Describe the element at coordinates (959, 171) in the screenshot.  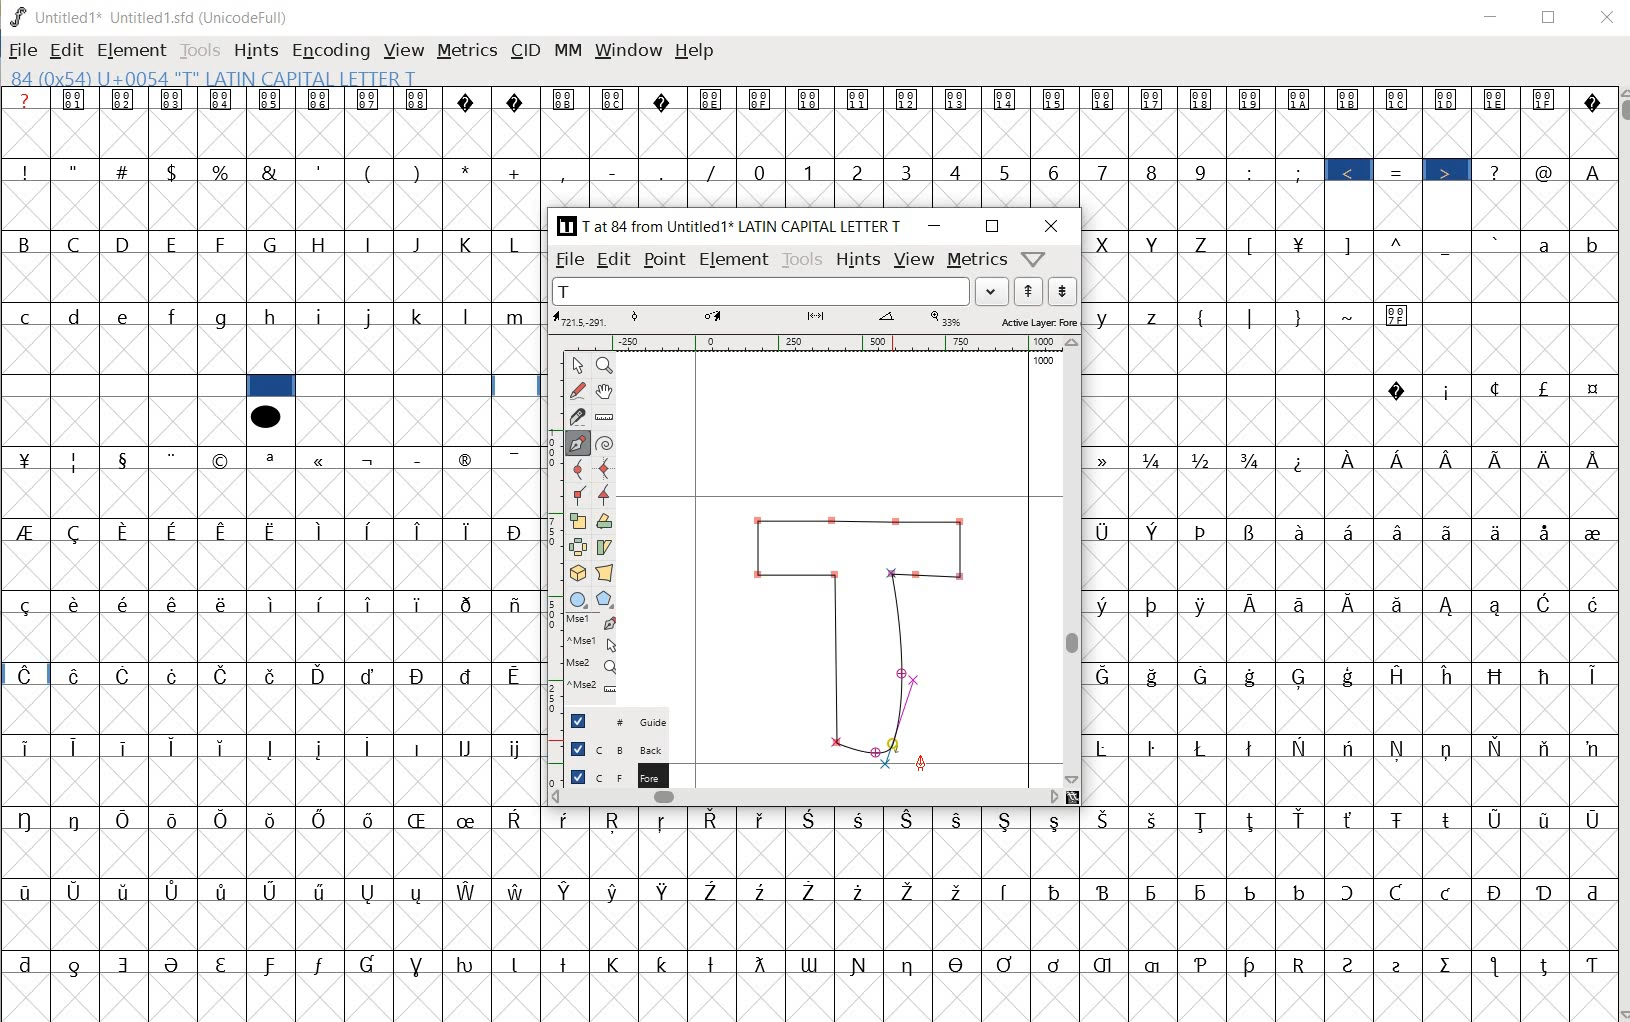
I see `4` at that location.